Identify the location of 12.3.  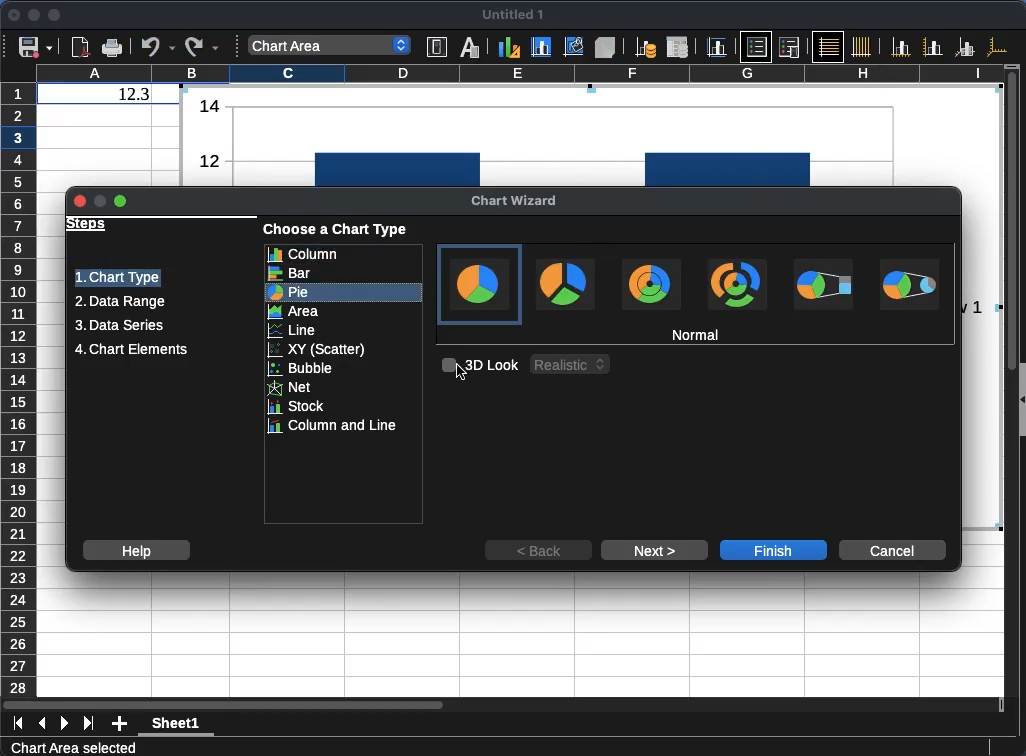
(134, 94).